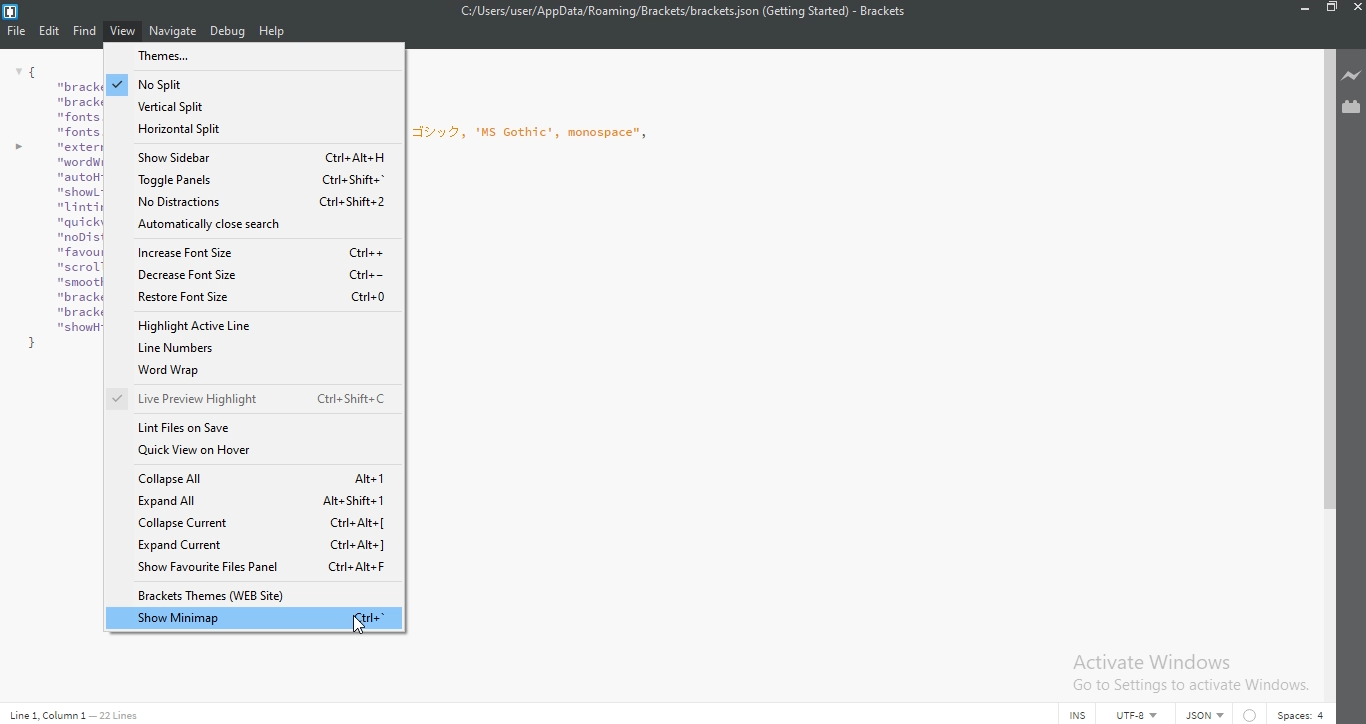 Image resolution: width=1366 pixels, height=724 pixels. I want to click on File, so click(18, 32).